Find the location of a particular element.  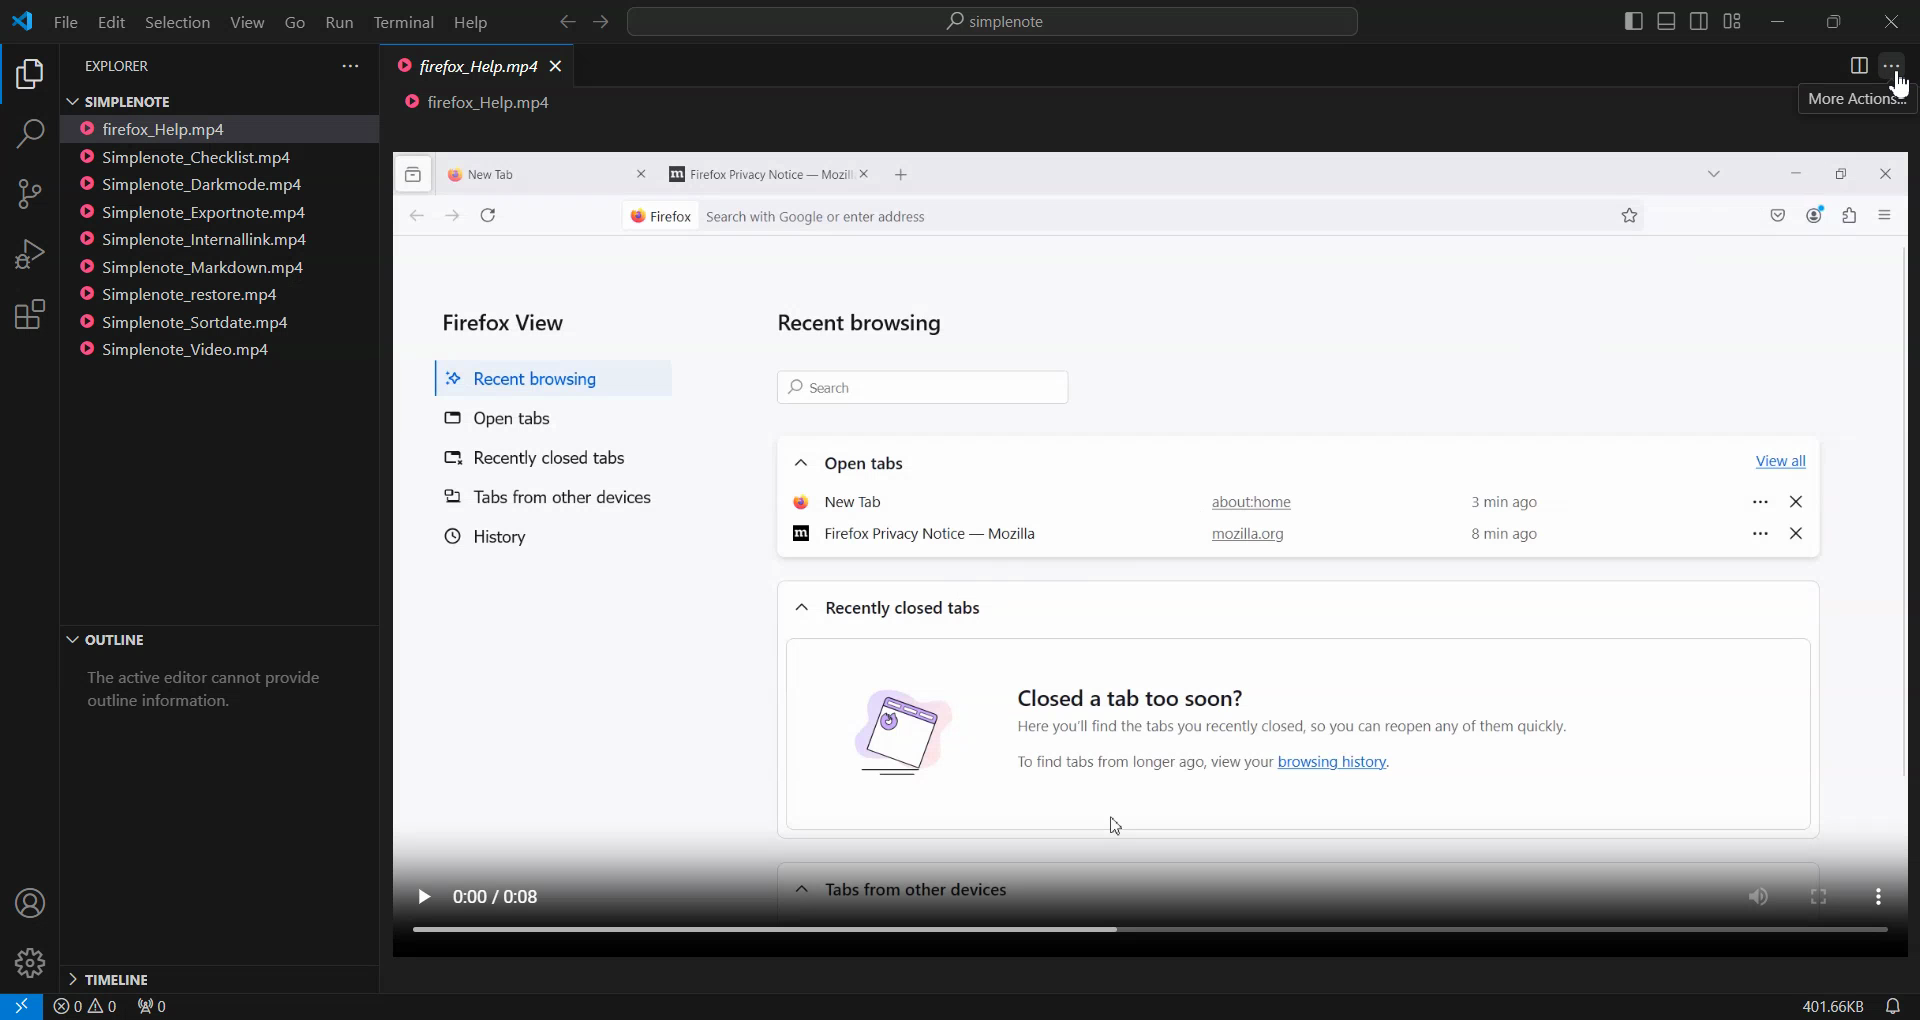

Go is located at coordinates (294, 23).